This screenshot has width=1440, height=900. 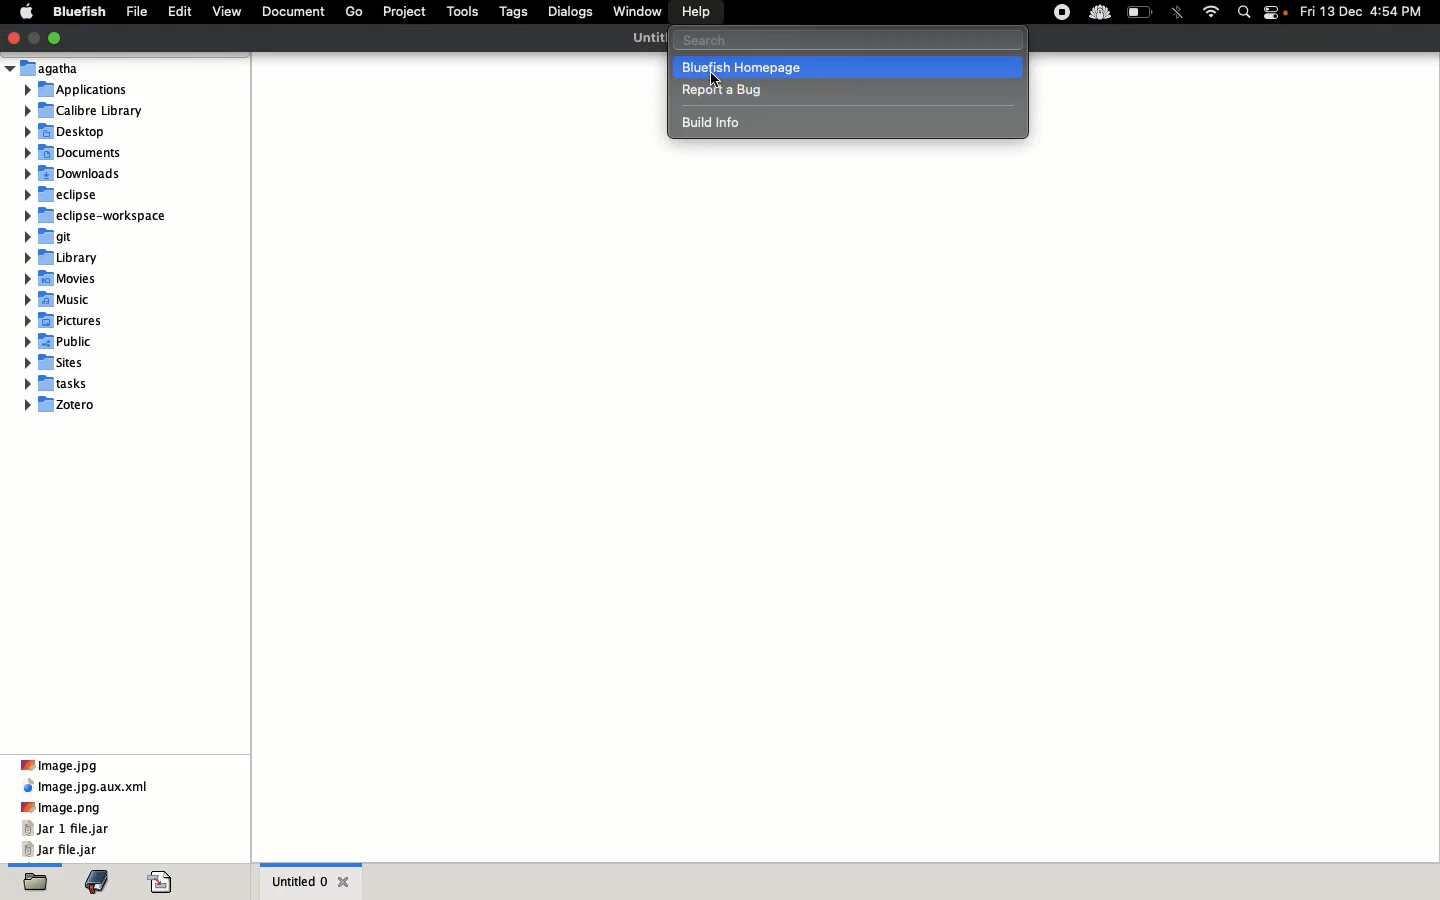 I want to click on Report a bug, so click(x=727, y=90).